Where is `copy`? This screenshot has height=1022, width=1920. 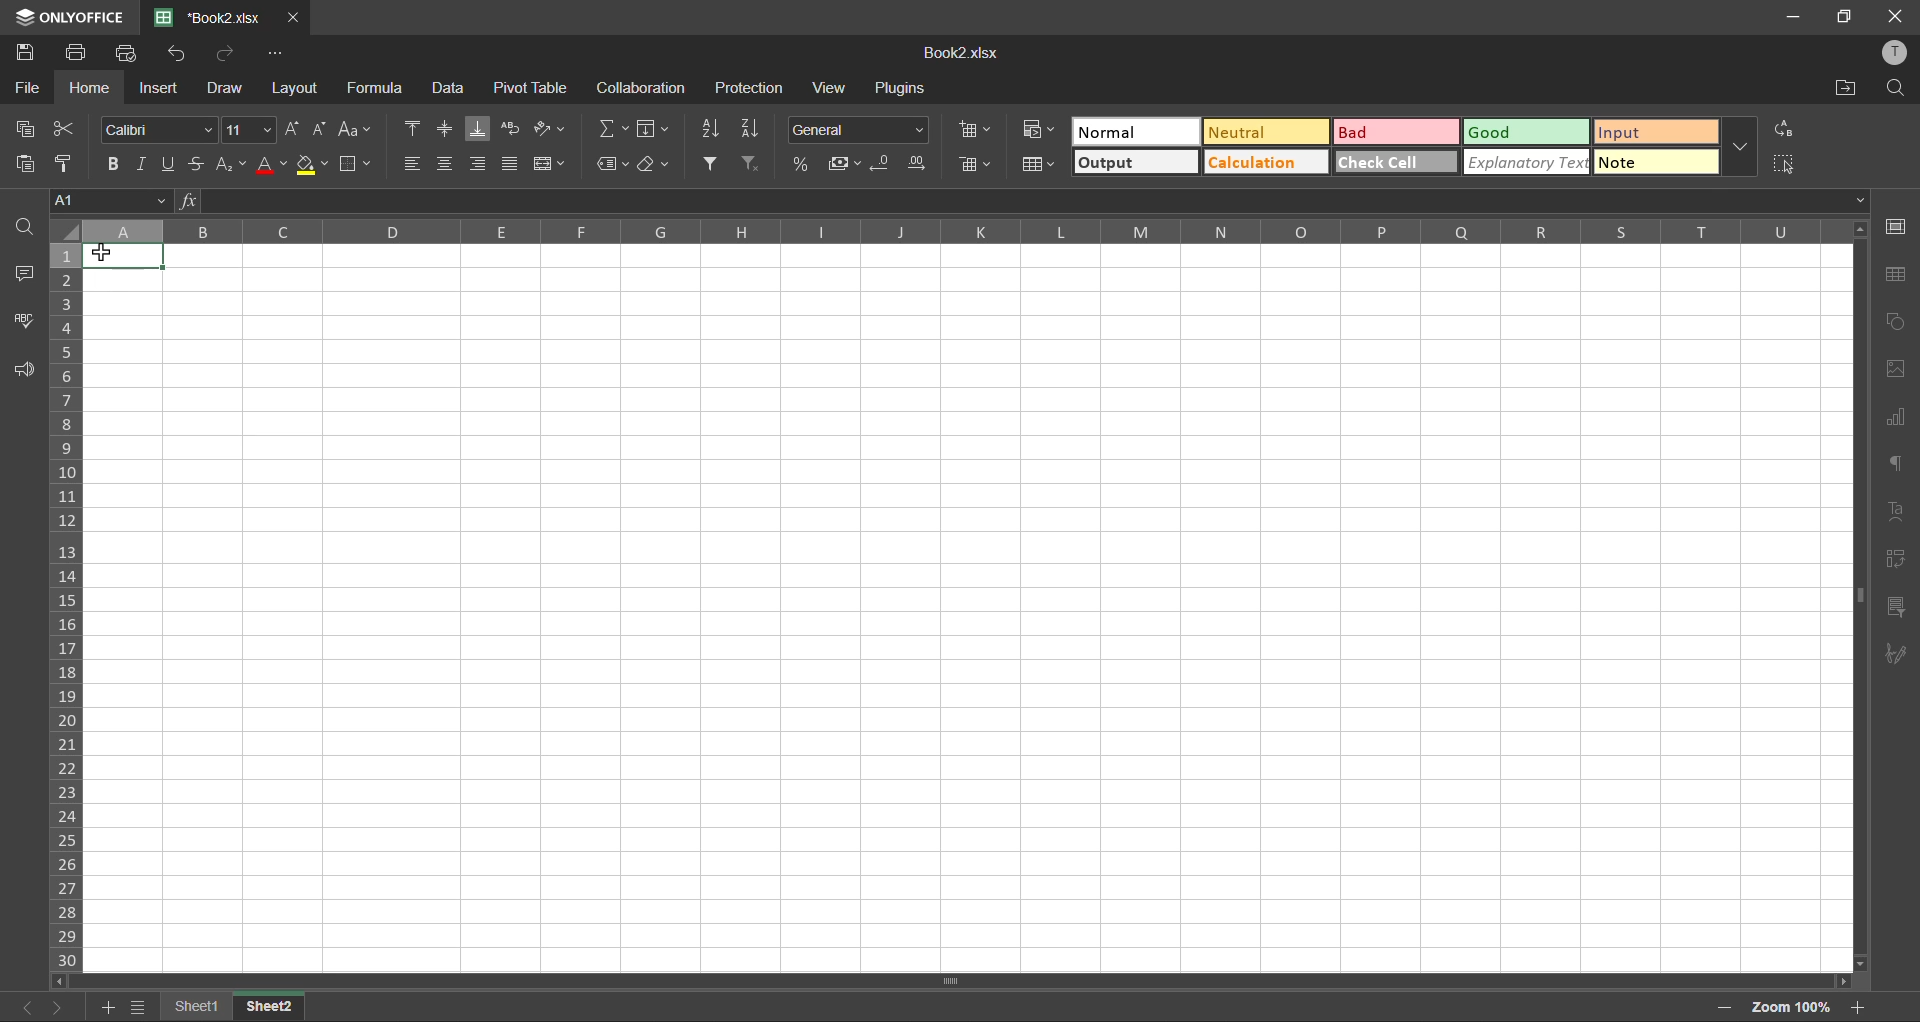 copy is located at coordinates (27, 128).